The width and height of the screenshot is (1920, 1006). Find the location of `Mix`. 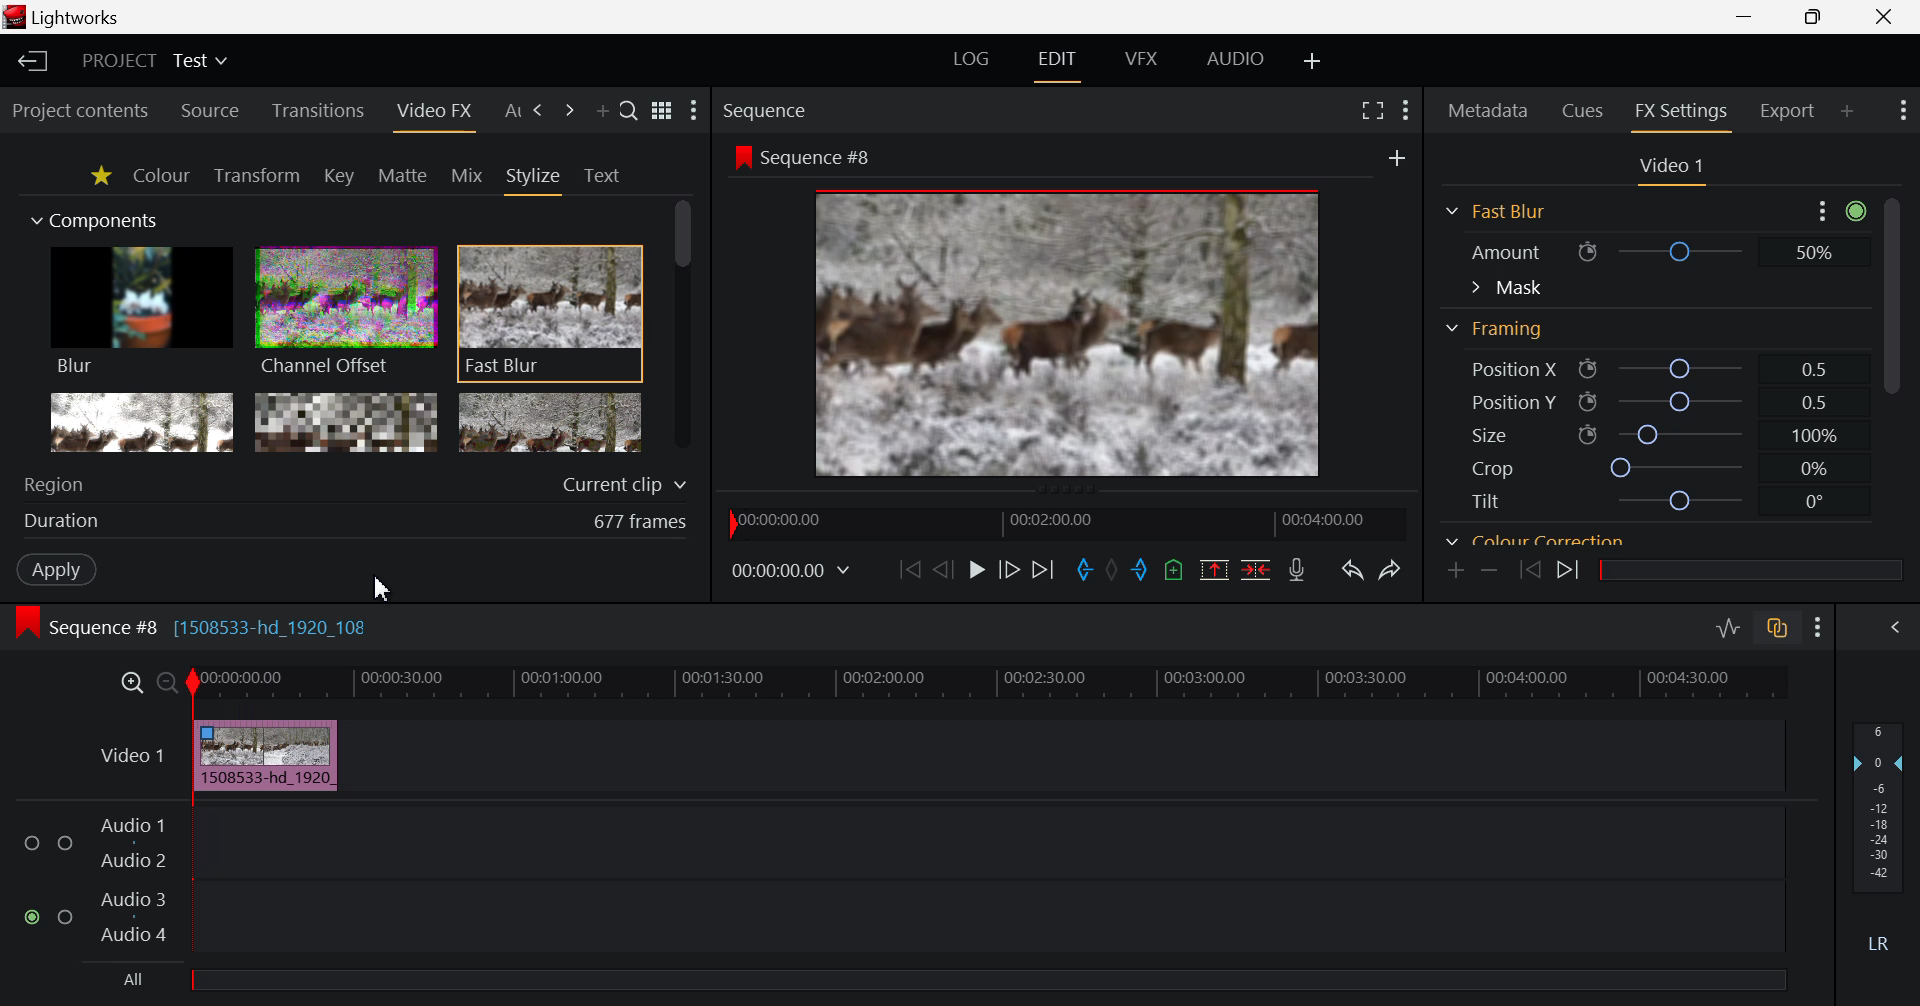

Mix is located at coordinates (466, 175).